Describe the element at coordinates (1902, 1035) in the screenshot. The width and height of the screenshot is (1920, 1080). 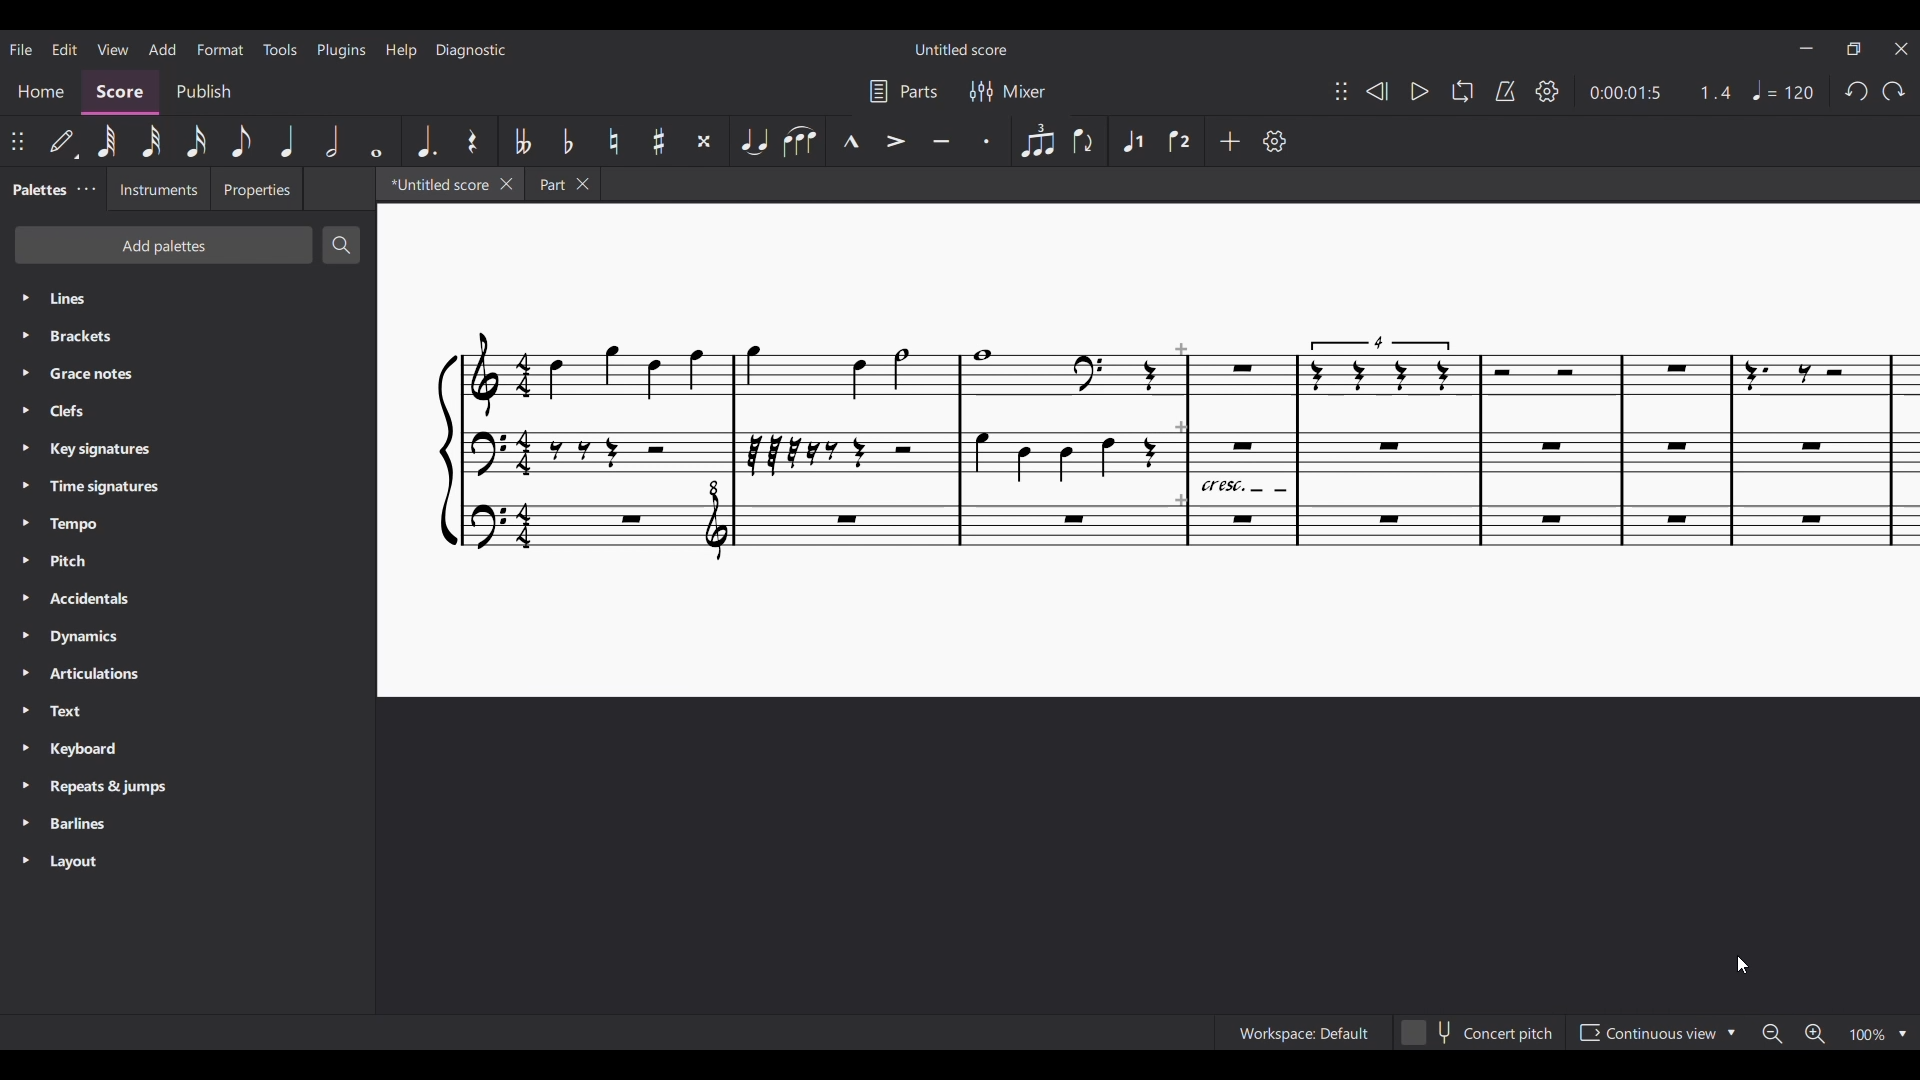
I see `Zoom options ` at that location.